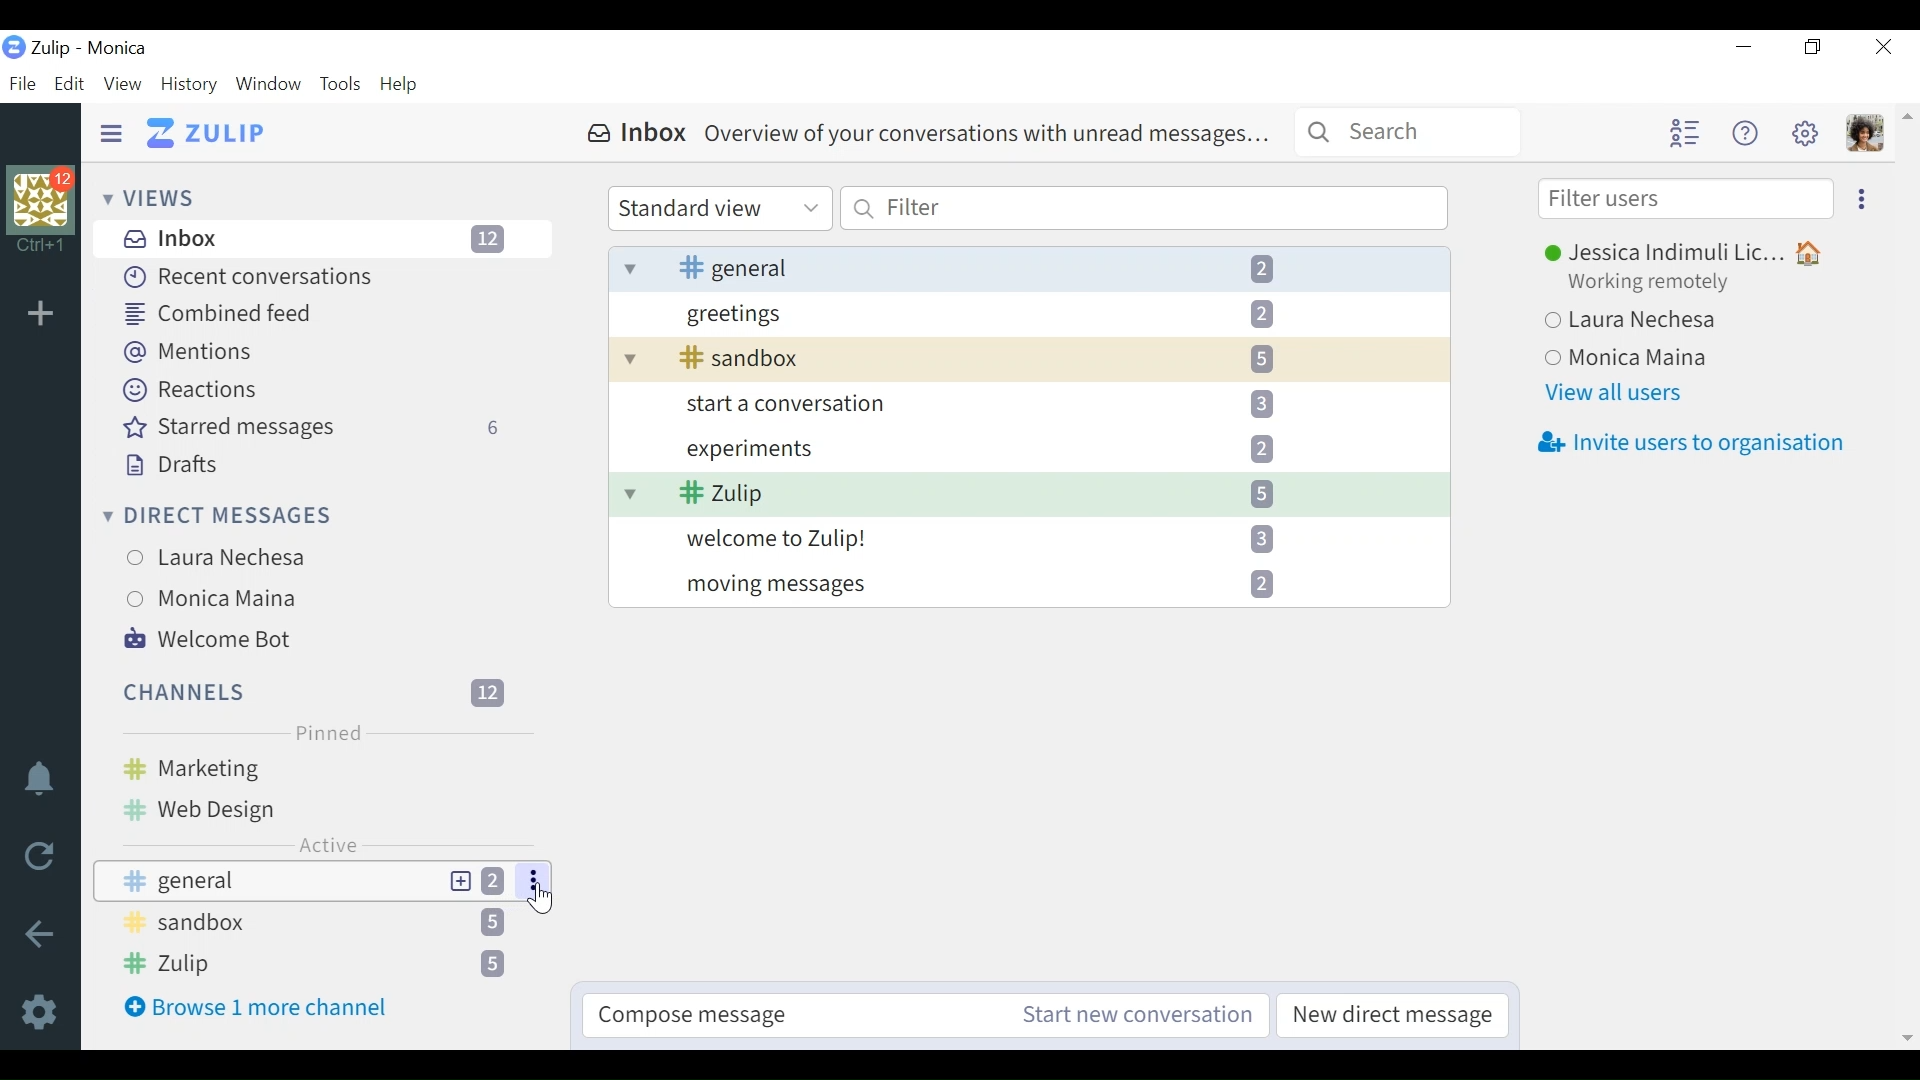  Describe the element at coordinates (316, 965) in the screenshot. I see `Zulip 5` at that location.